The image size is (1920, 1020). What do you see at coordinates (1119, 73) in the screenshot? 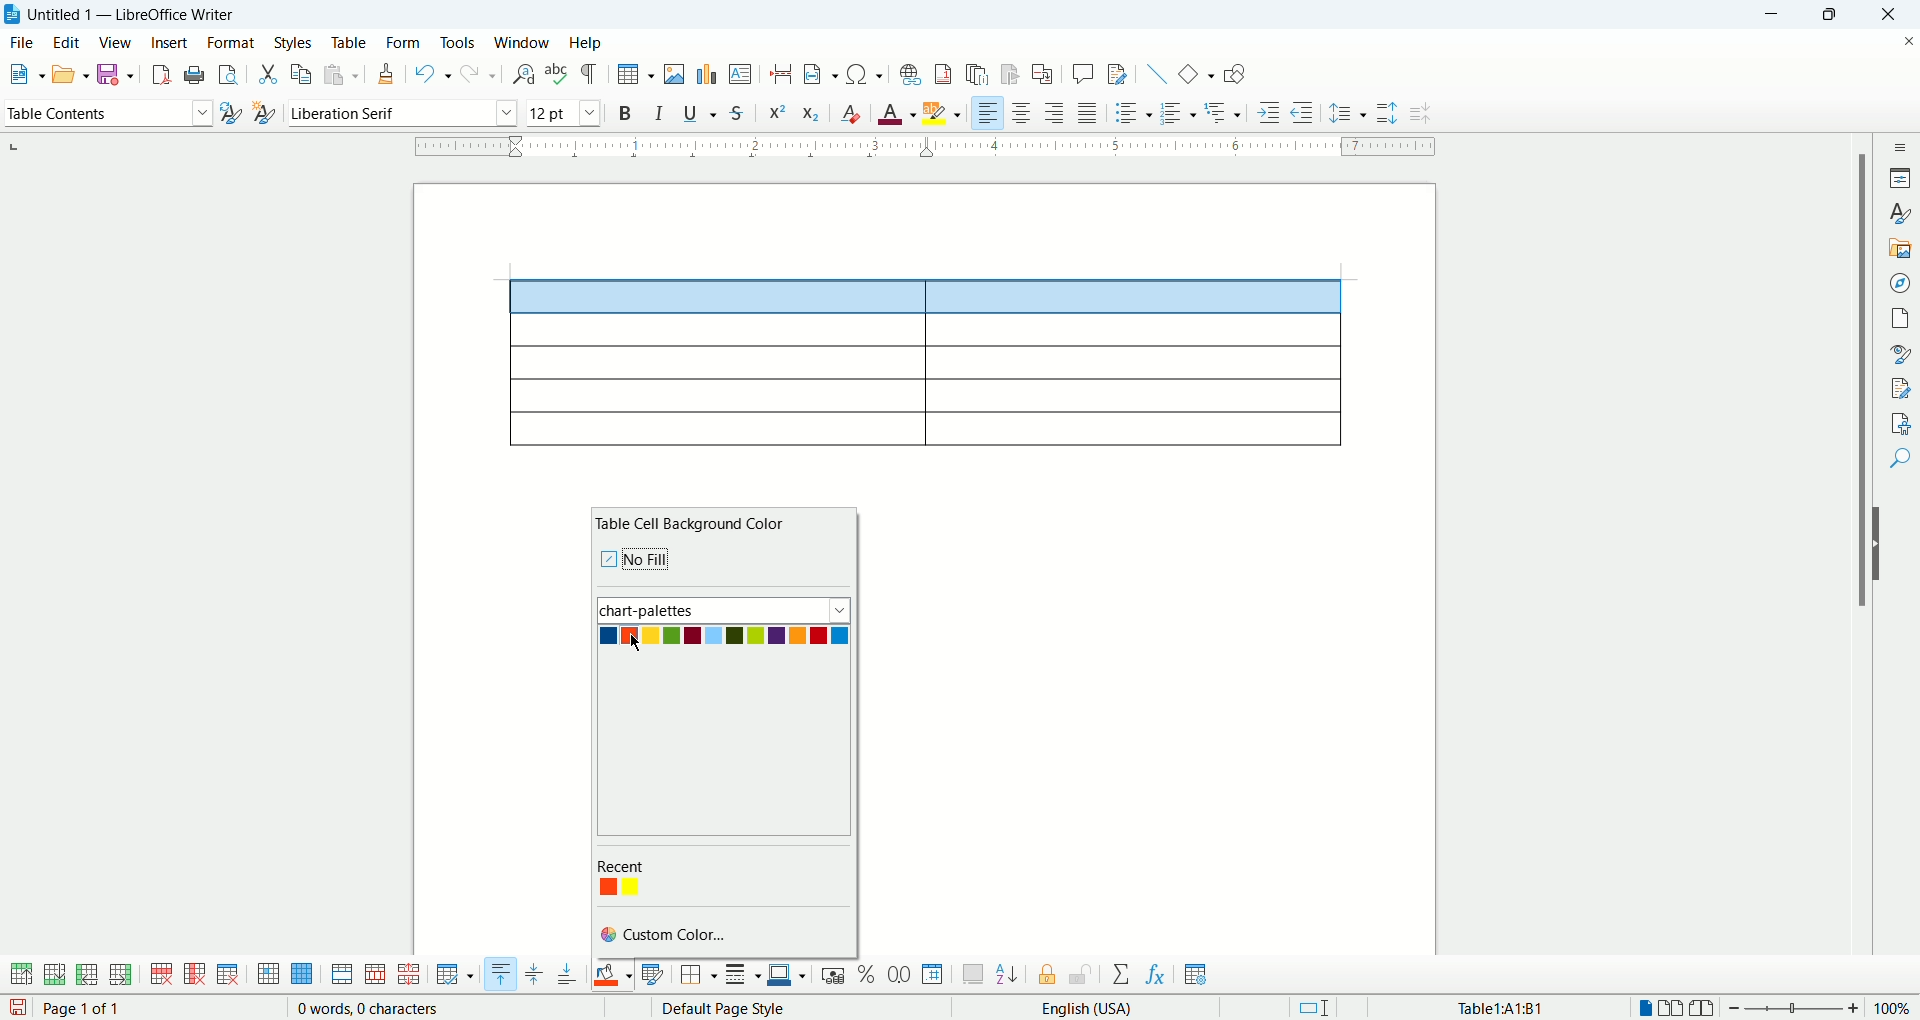
I see `track changes` at bounding box center [1119, 73].